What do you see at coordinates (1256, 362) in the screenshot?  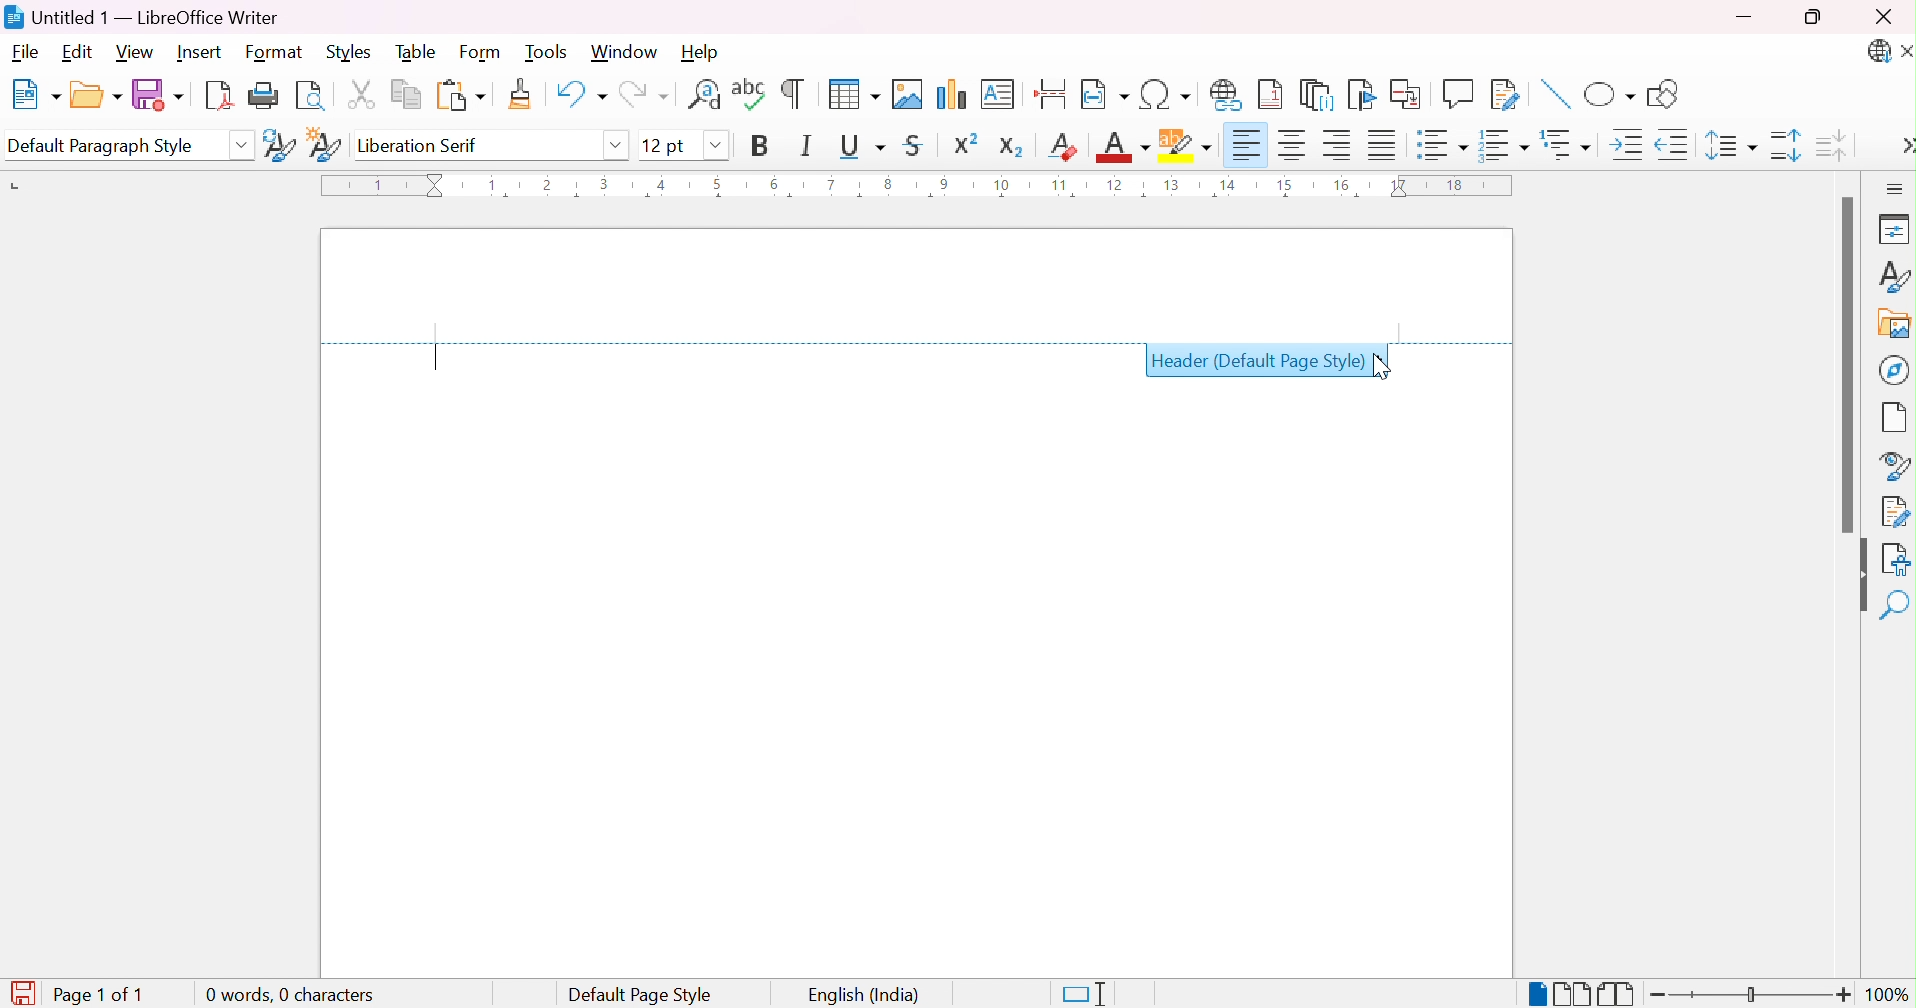 I see `Header (Default Page Style))` at bounding box center [1256, 362].